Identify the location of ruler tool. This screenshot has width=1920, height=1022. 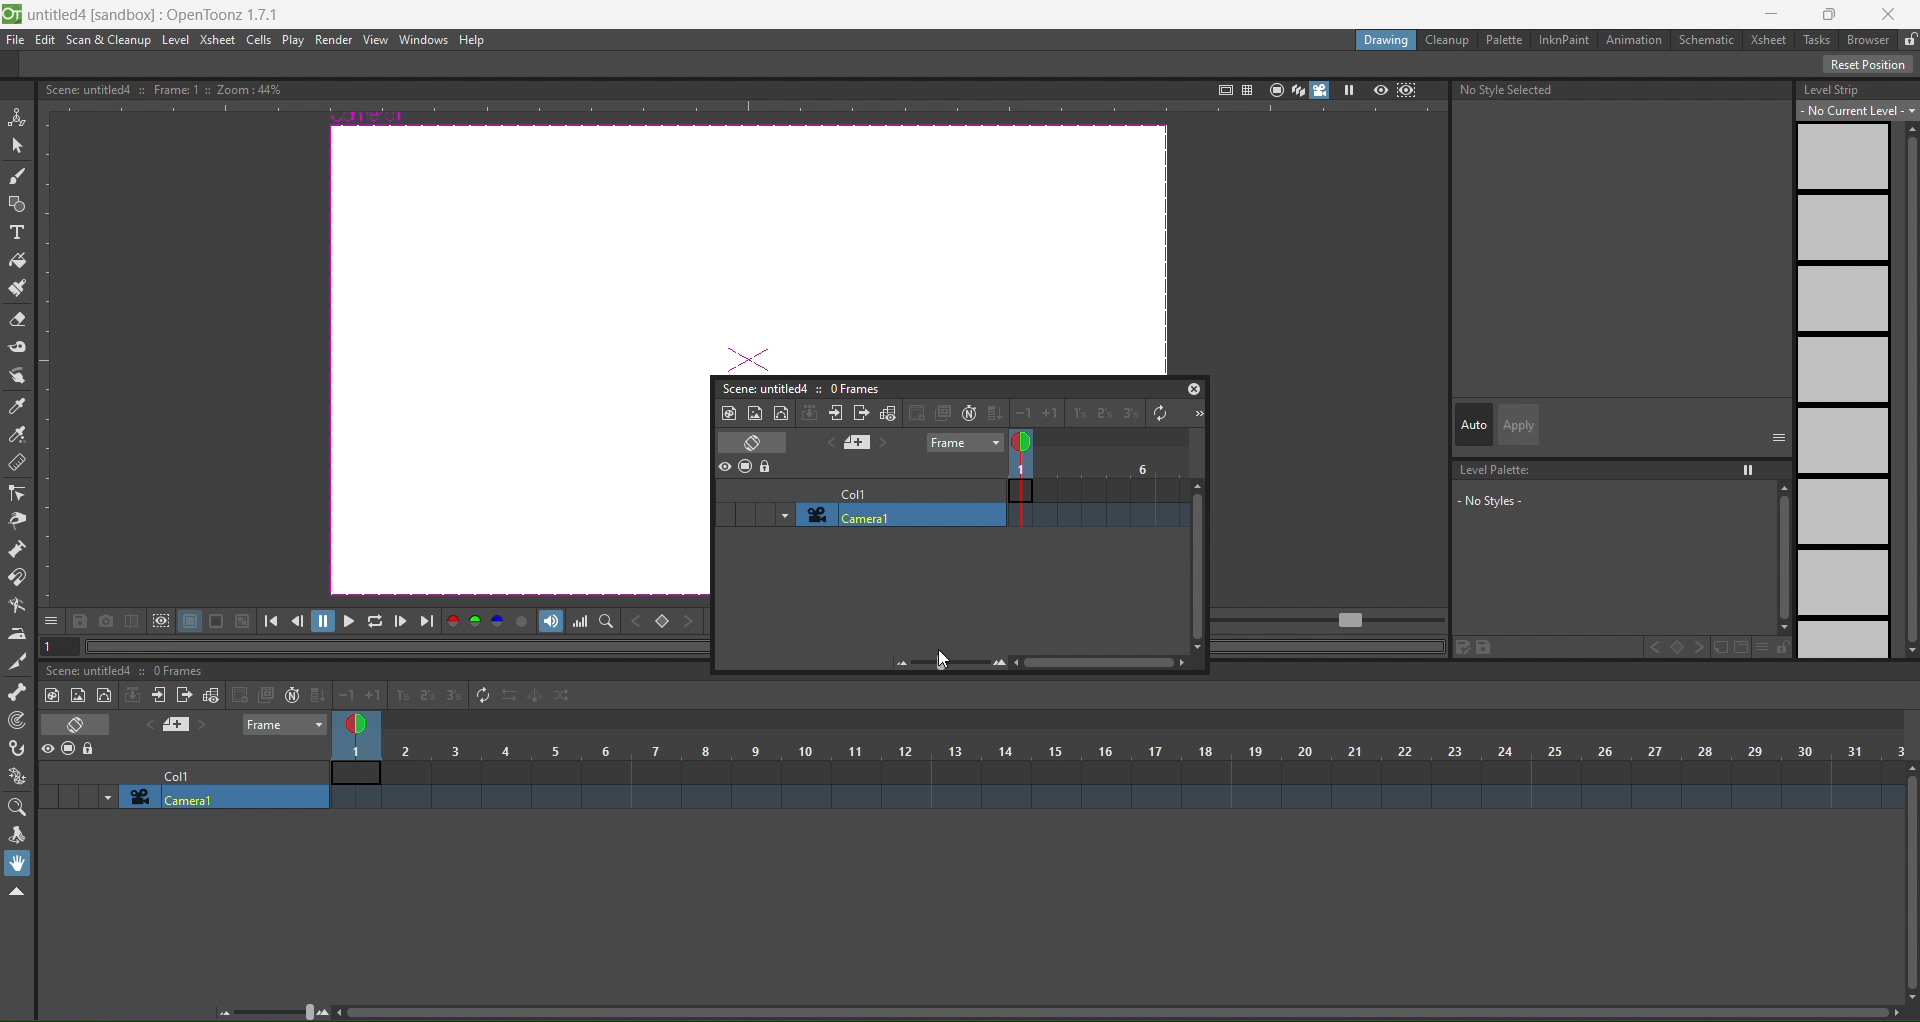
(15, 462).